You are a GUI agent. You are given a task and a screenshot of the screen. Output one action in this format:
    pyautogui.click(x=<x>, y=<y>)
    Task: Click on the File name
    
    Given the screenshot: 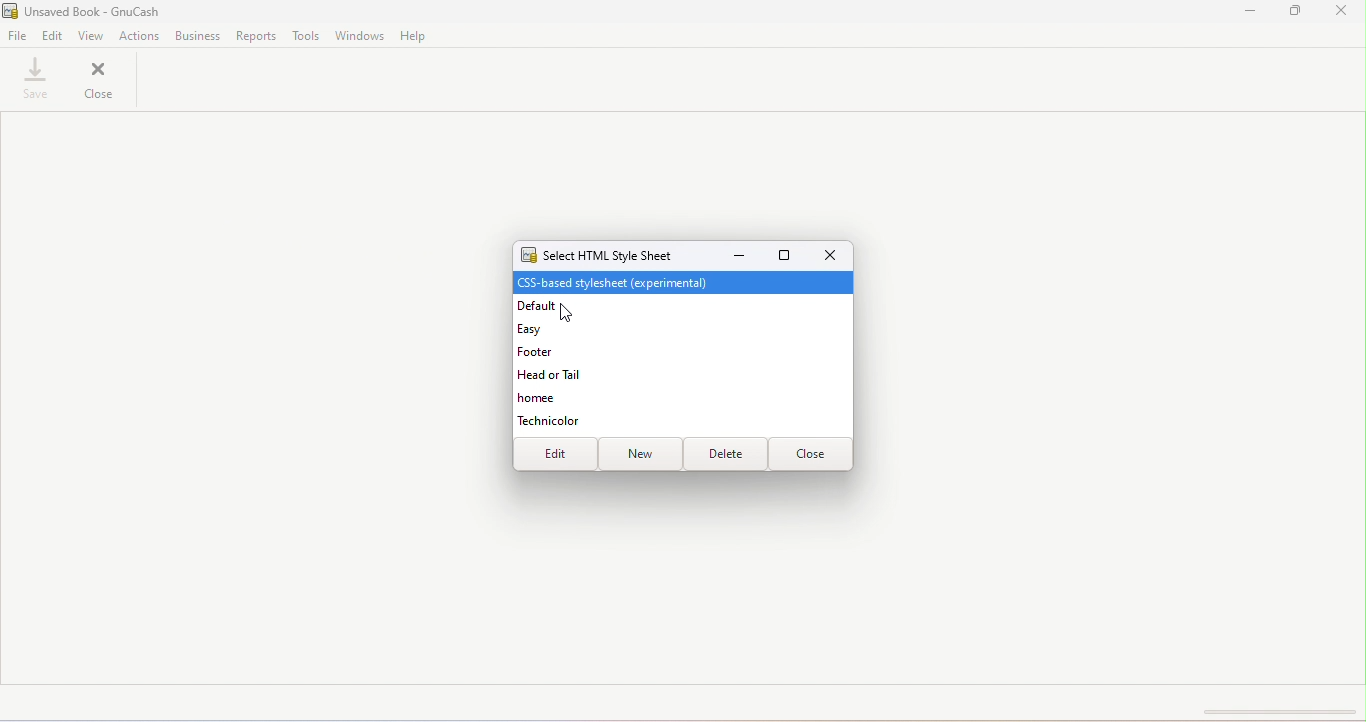 What is the action you would take?
    pyautogui.click(x=89, y=13)
    